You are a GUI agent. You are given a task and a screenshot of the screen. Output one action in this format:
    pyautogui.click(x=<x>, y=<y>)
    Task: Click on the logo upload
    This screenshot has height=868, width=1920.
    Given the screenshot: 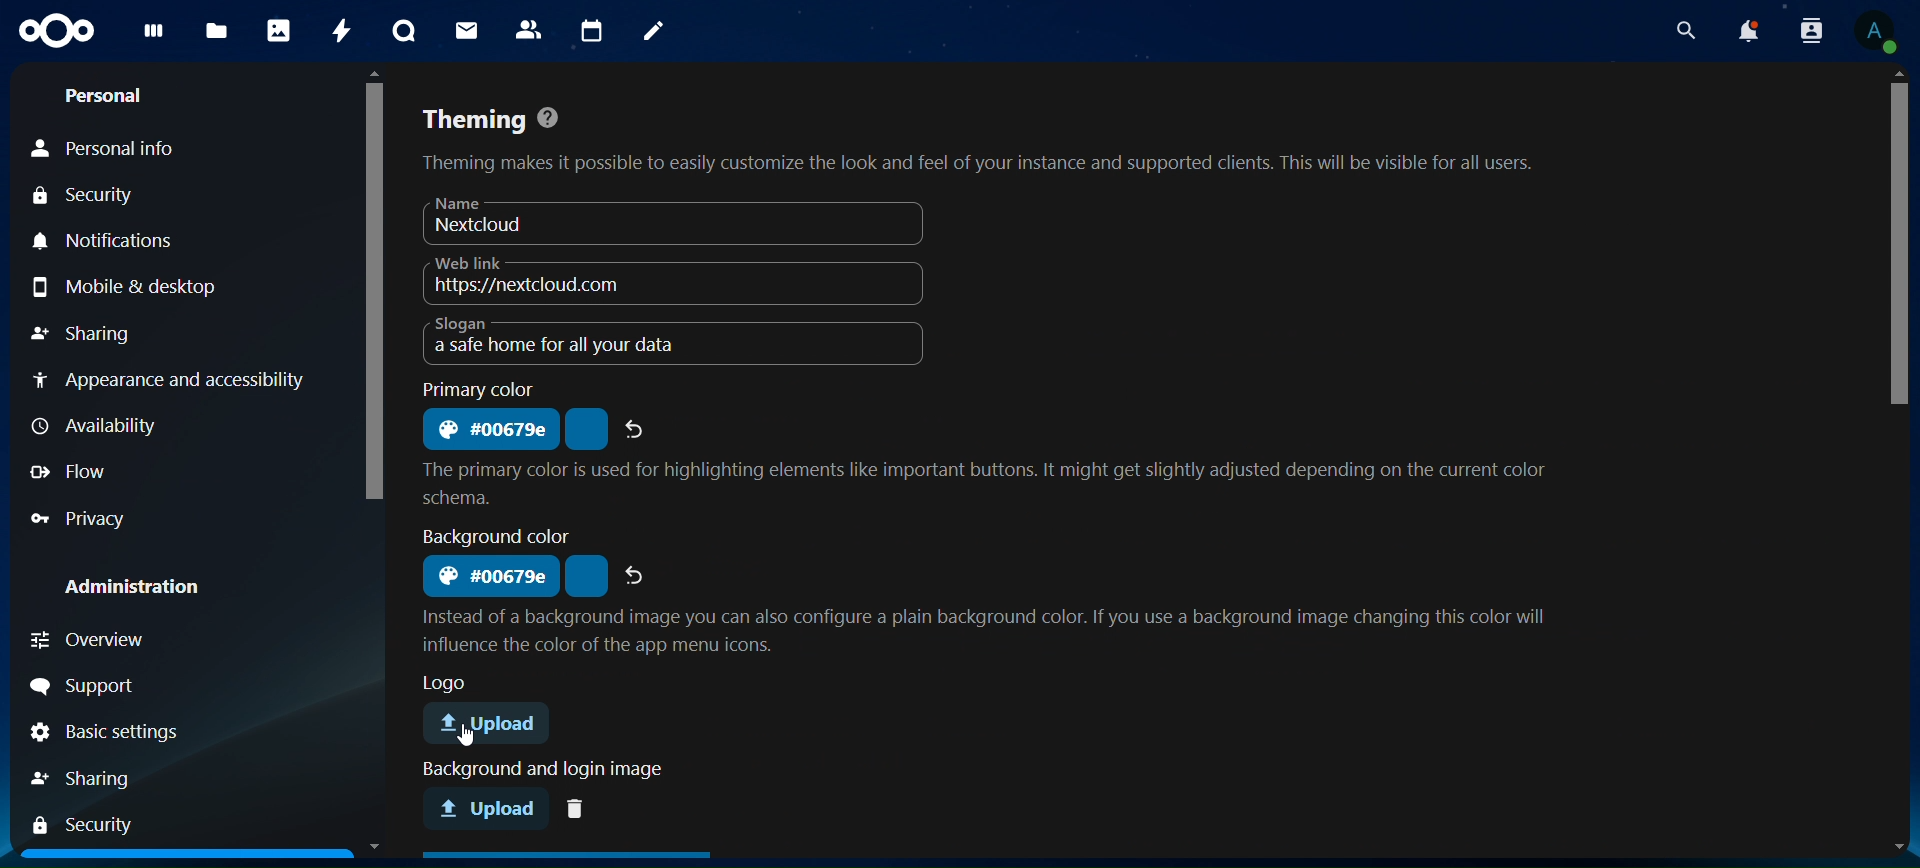 What is the action you would take?
    pyautogui.click(x=494, y=725)
    